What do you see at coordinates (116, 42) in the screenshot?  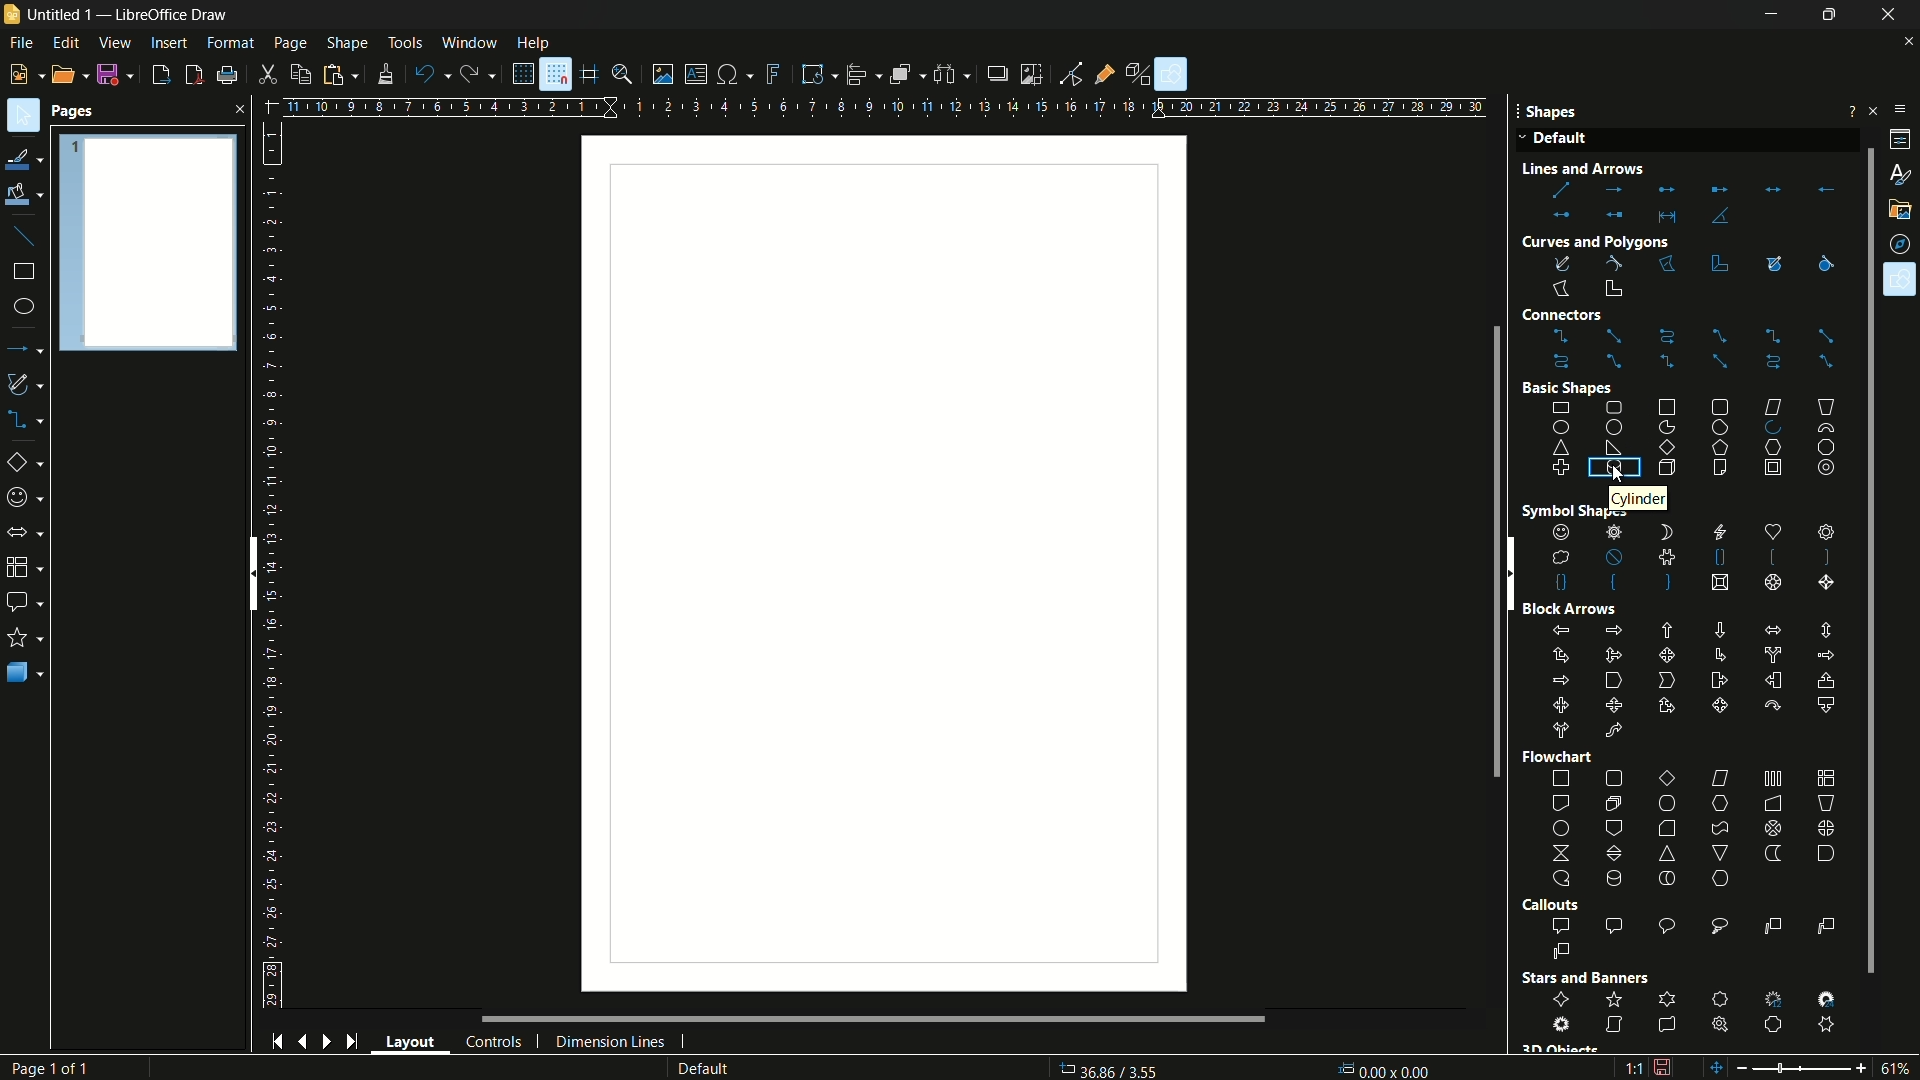 I see `view menu` at bounding box center [116, 42].